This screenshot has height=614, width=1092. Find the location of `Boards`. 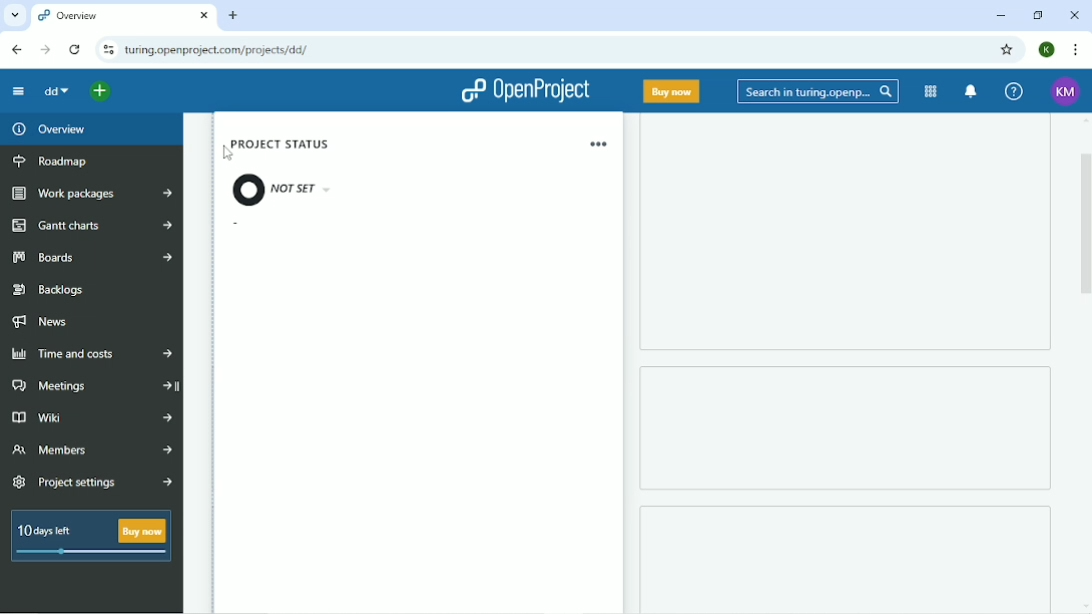

Boards is located at coordinates (89, 258).